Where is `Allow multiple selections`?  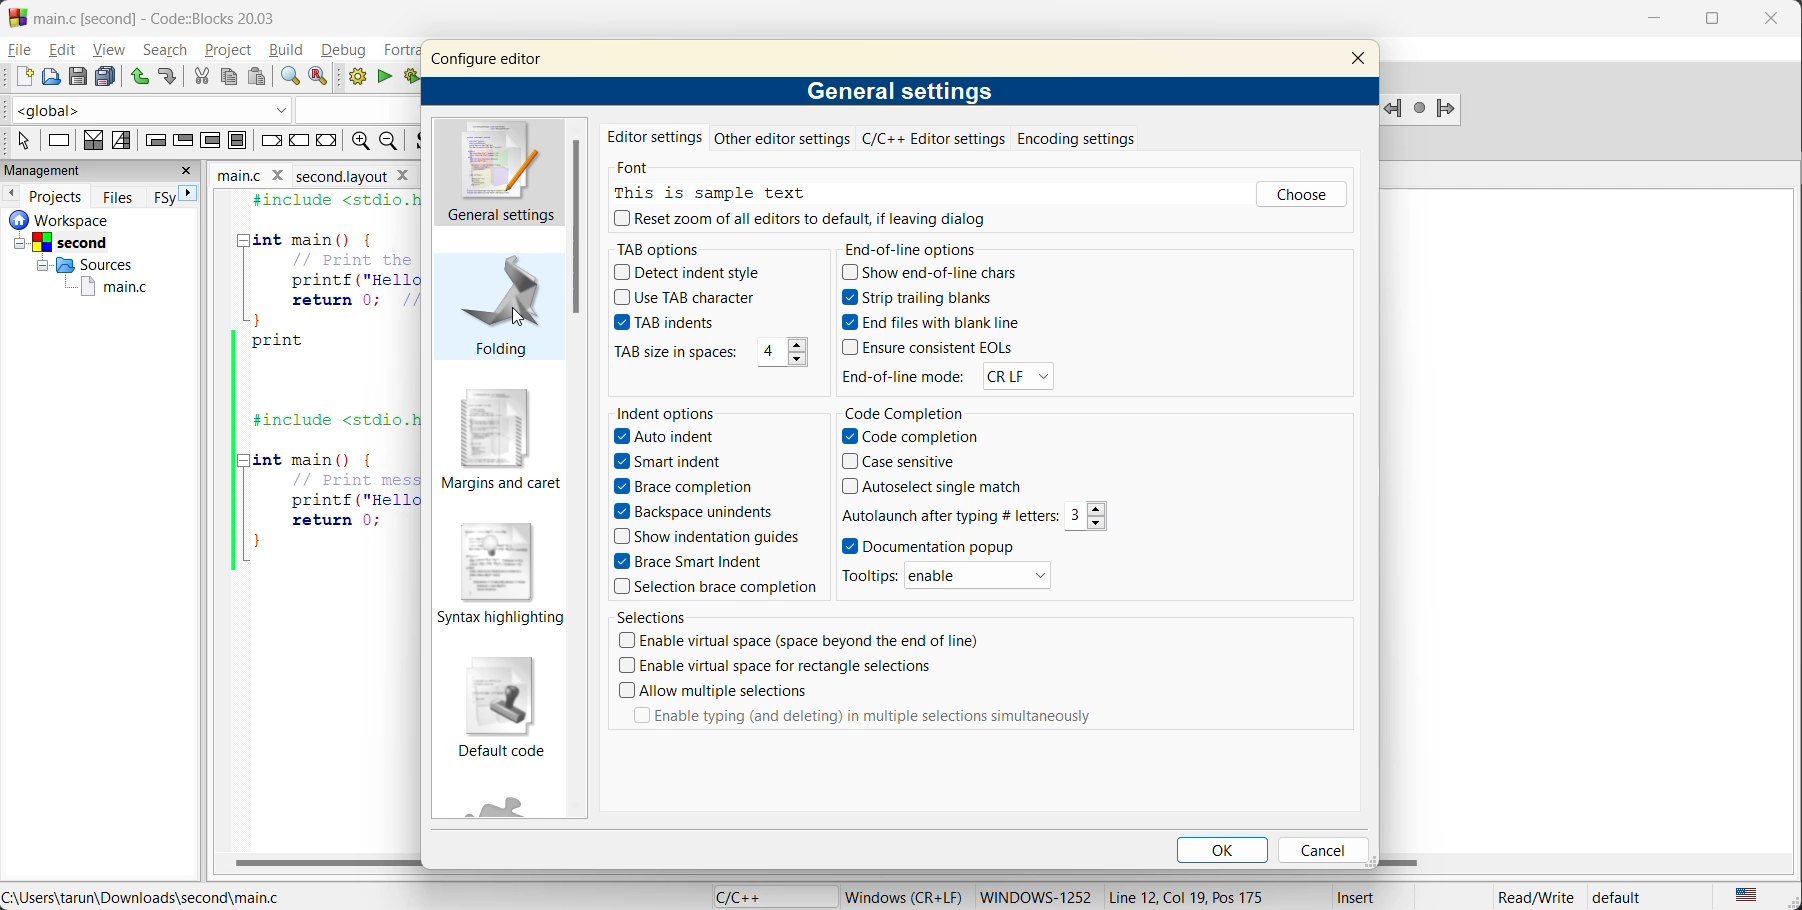 Allow multiple selections is located at coordinates (726, 690).